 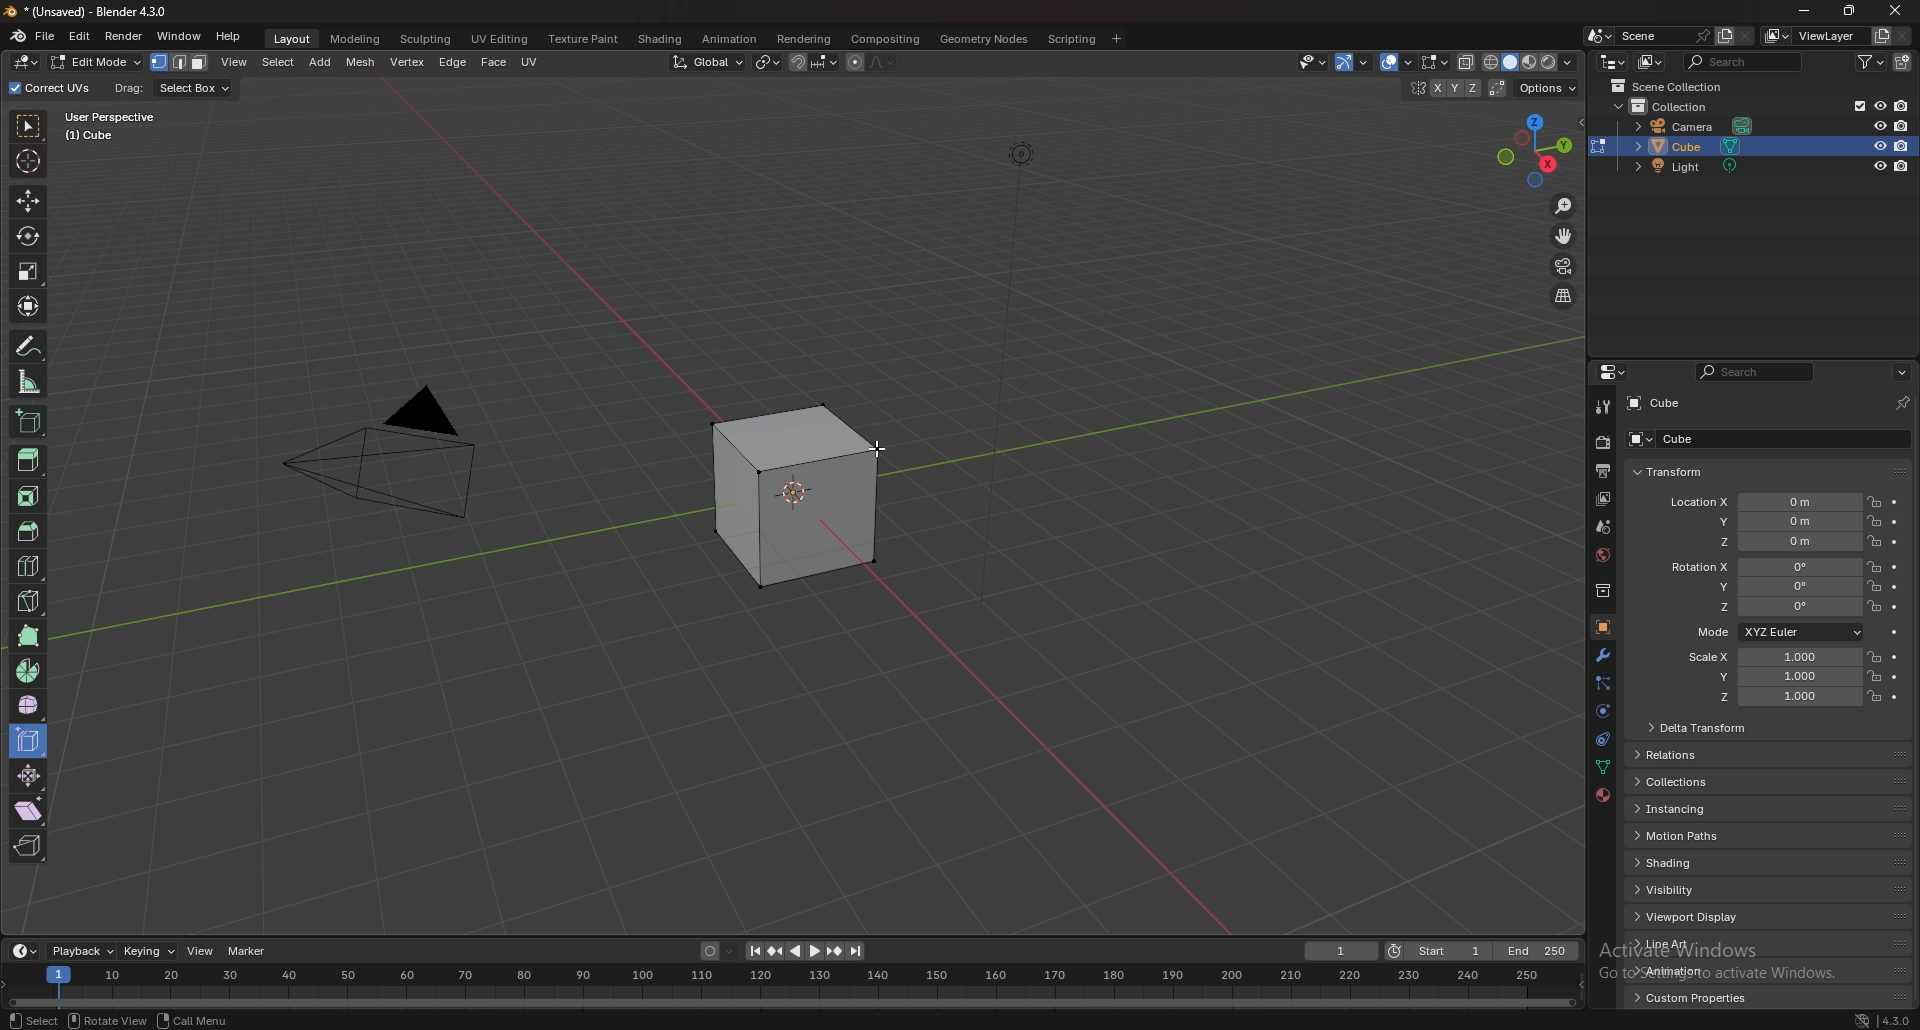 I want to click on location z, so click(x=1776, y=542).